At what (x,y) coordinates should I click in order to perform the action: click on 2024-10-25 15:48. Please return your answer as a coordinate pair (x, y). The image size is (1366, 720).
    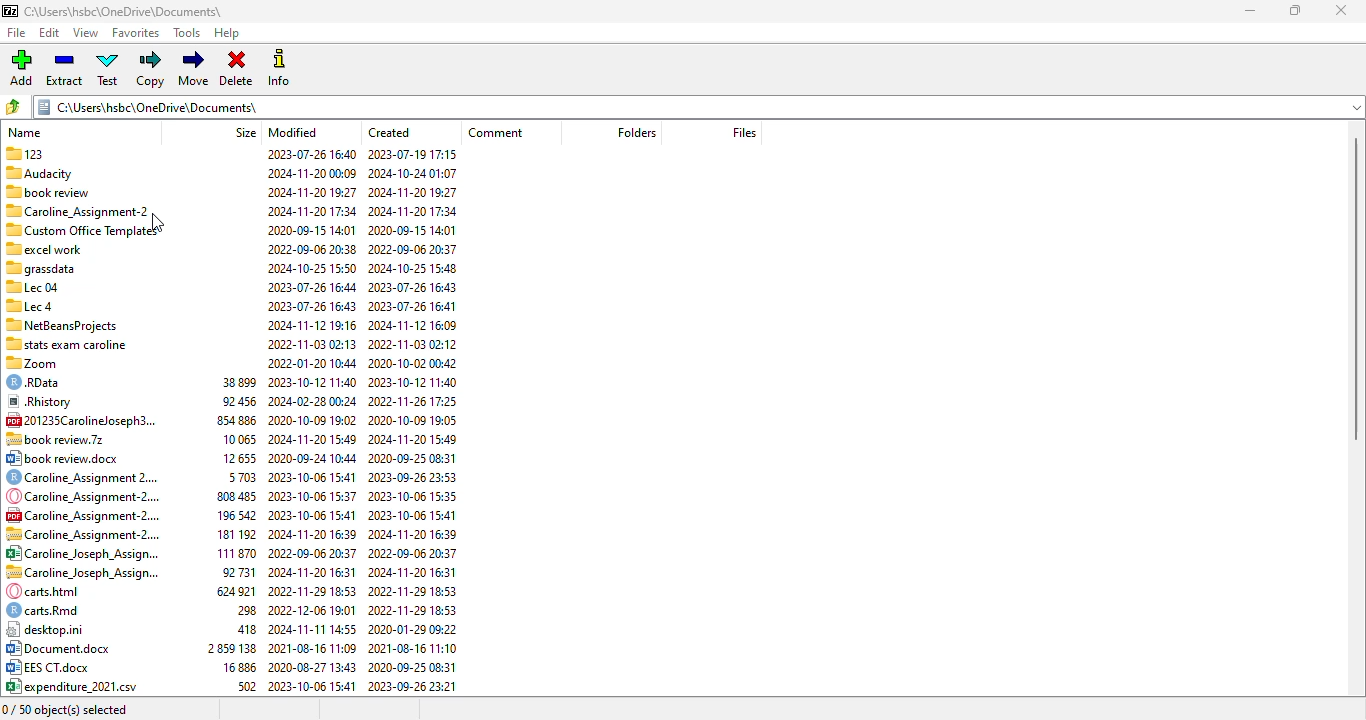
    Looking at the image, I should click on (415, 268).